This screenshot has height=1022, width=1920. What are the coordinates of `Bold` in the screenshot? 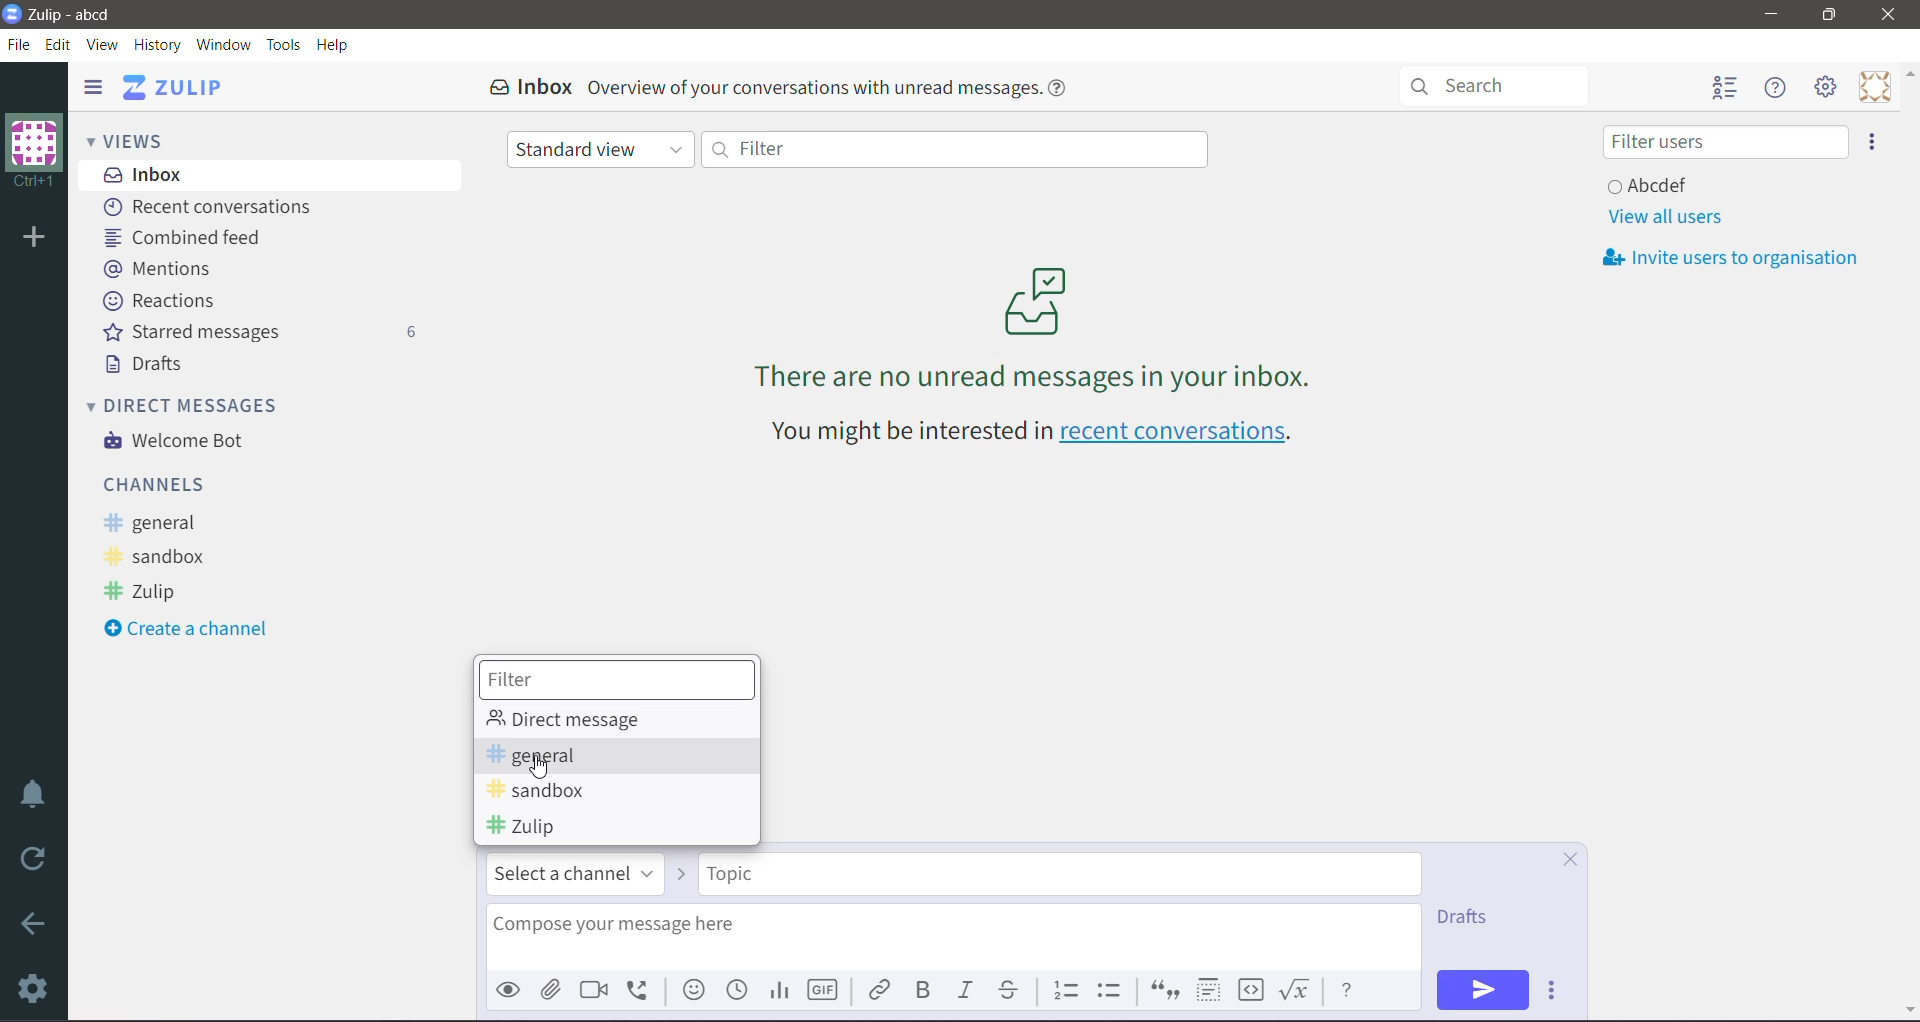 It's located at (922, 990).